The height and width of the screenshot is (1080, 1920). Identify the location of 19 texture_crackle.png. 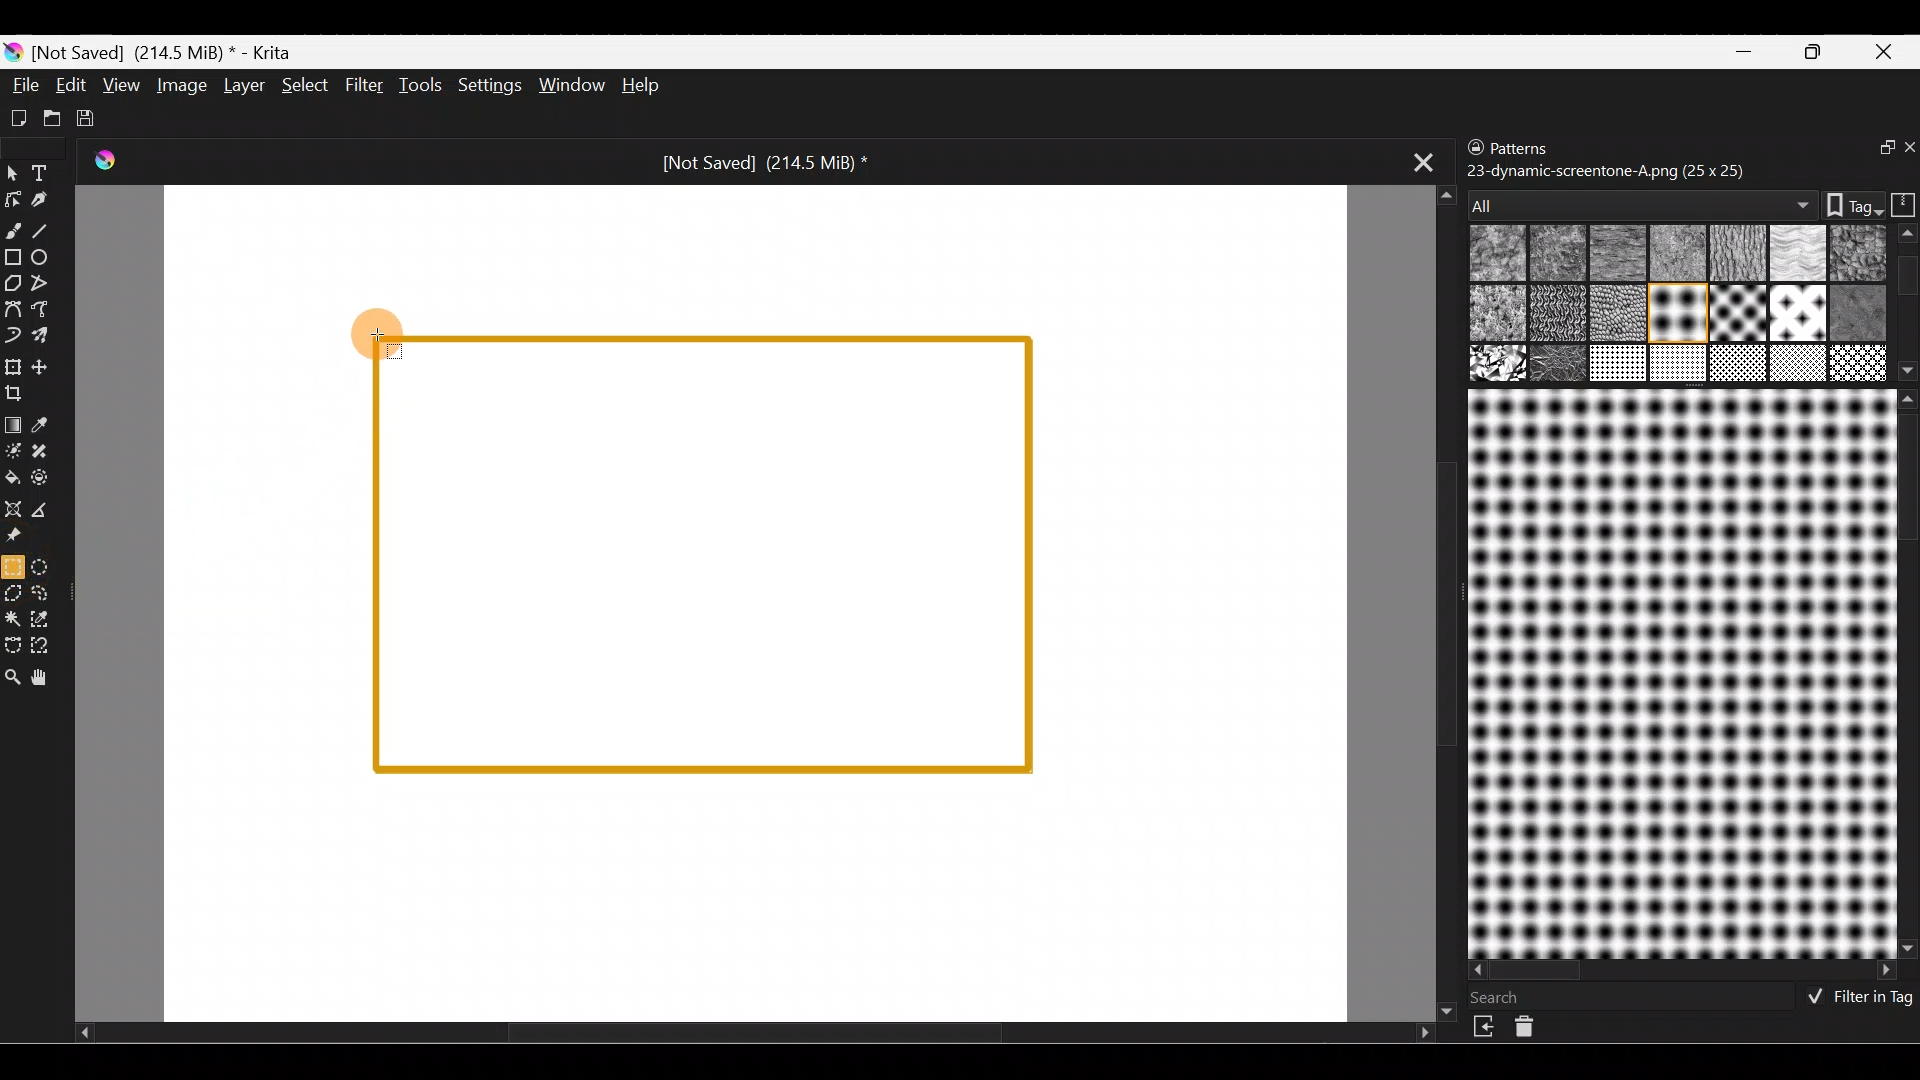
(1798, 362).